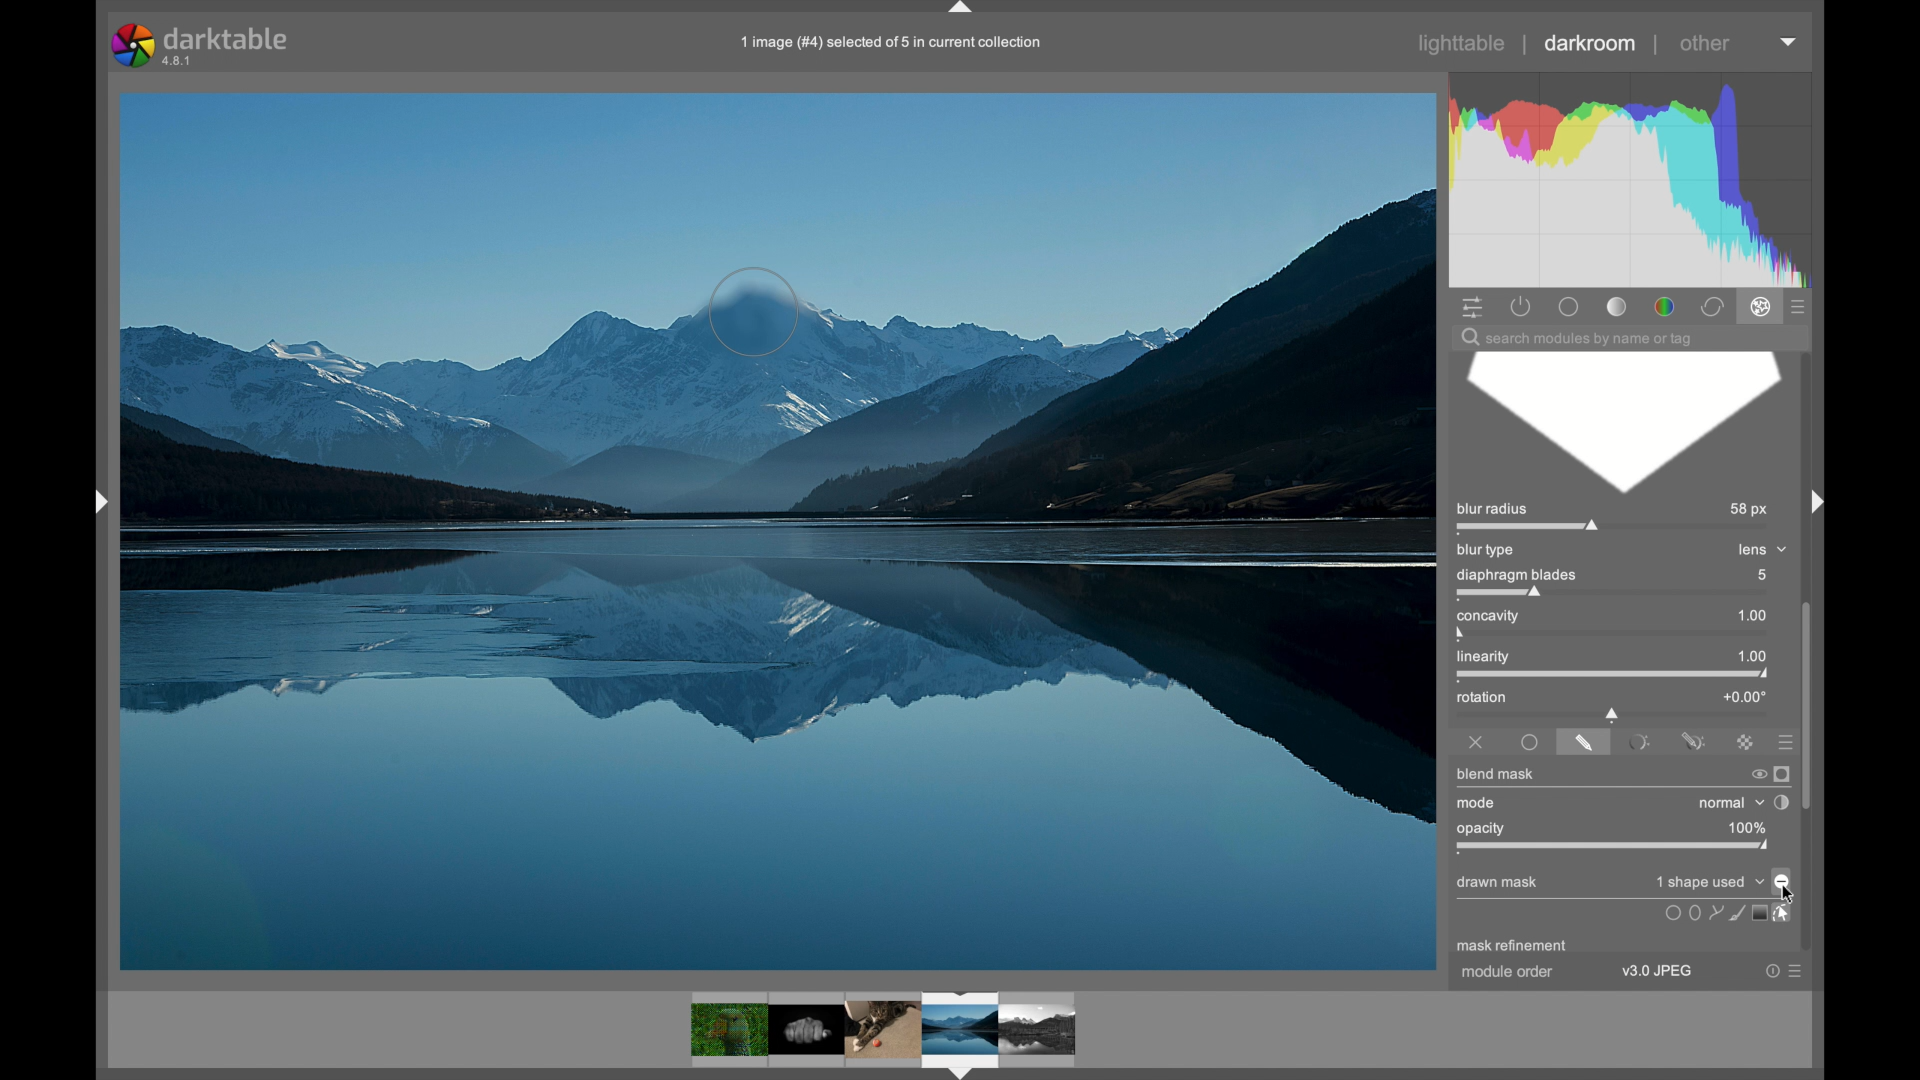  Describe the element at coordinates (1498, 773) in the screenshot. I see `blend mask` at that location.